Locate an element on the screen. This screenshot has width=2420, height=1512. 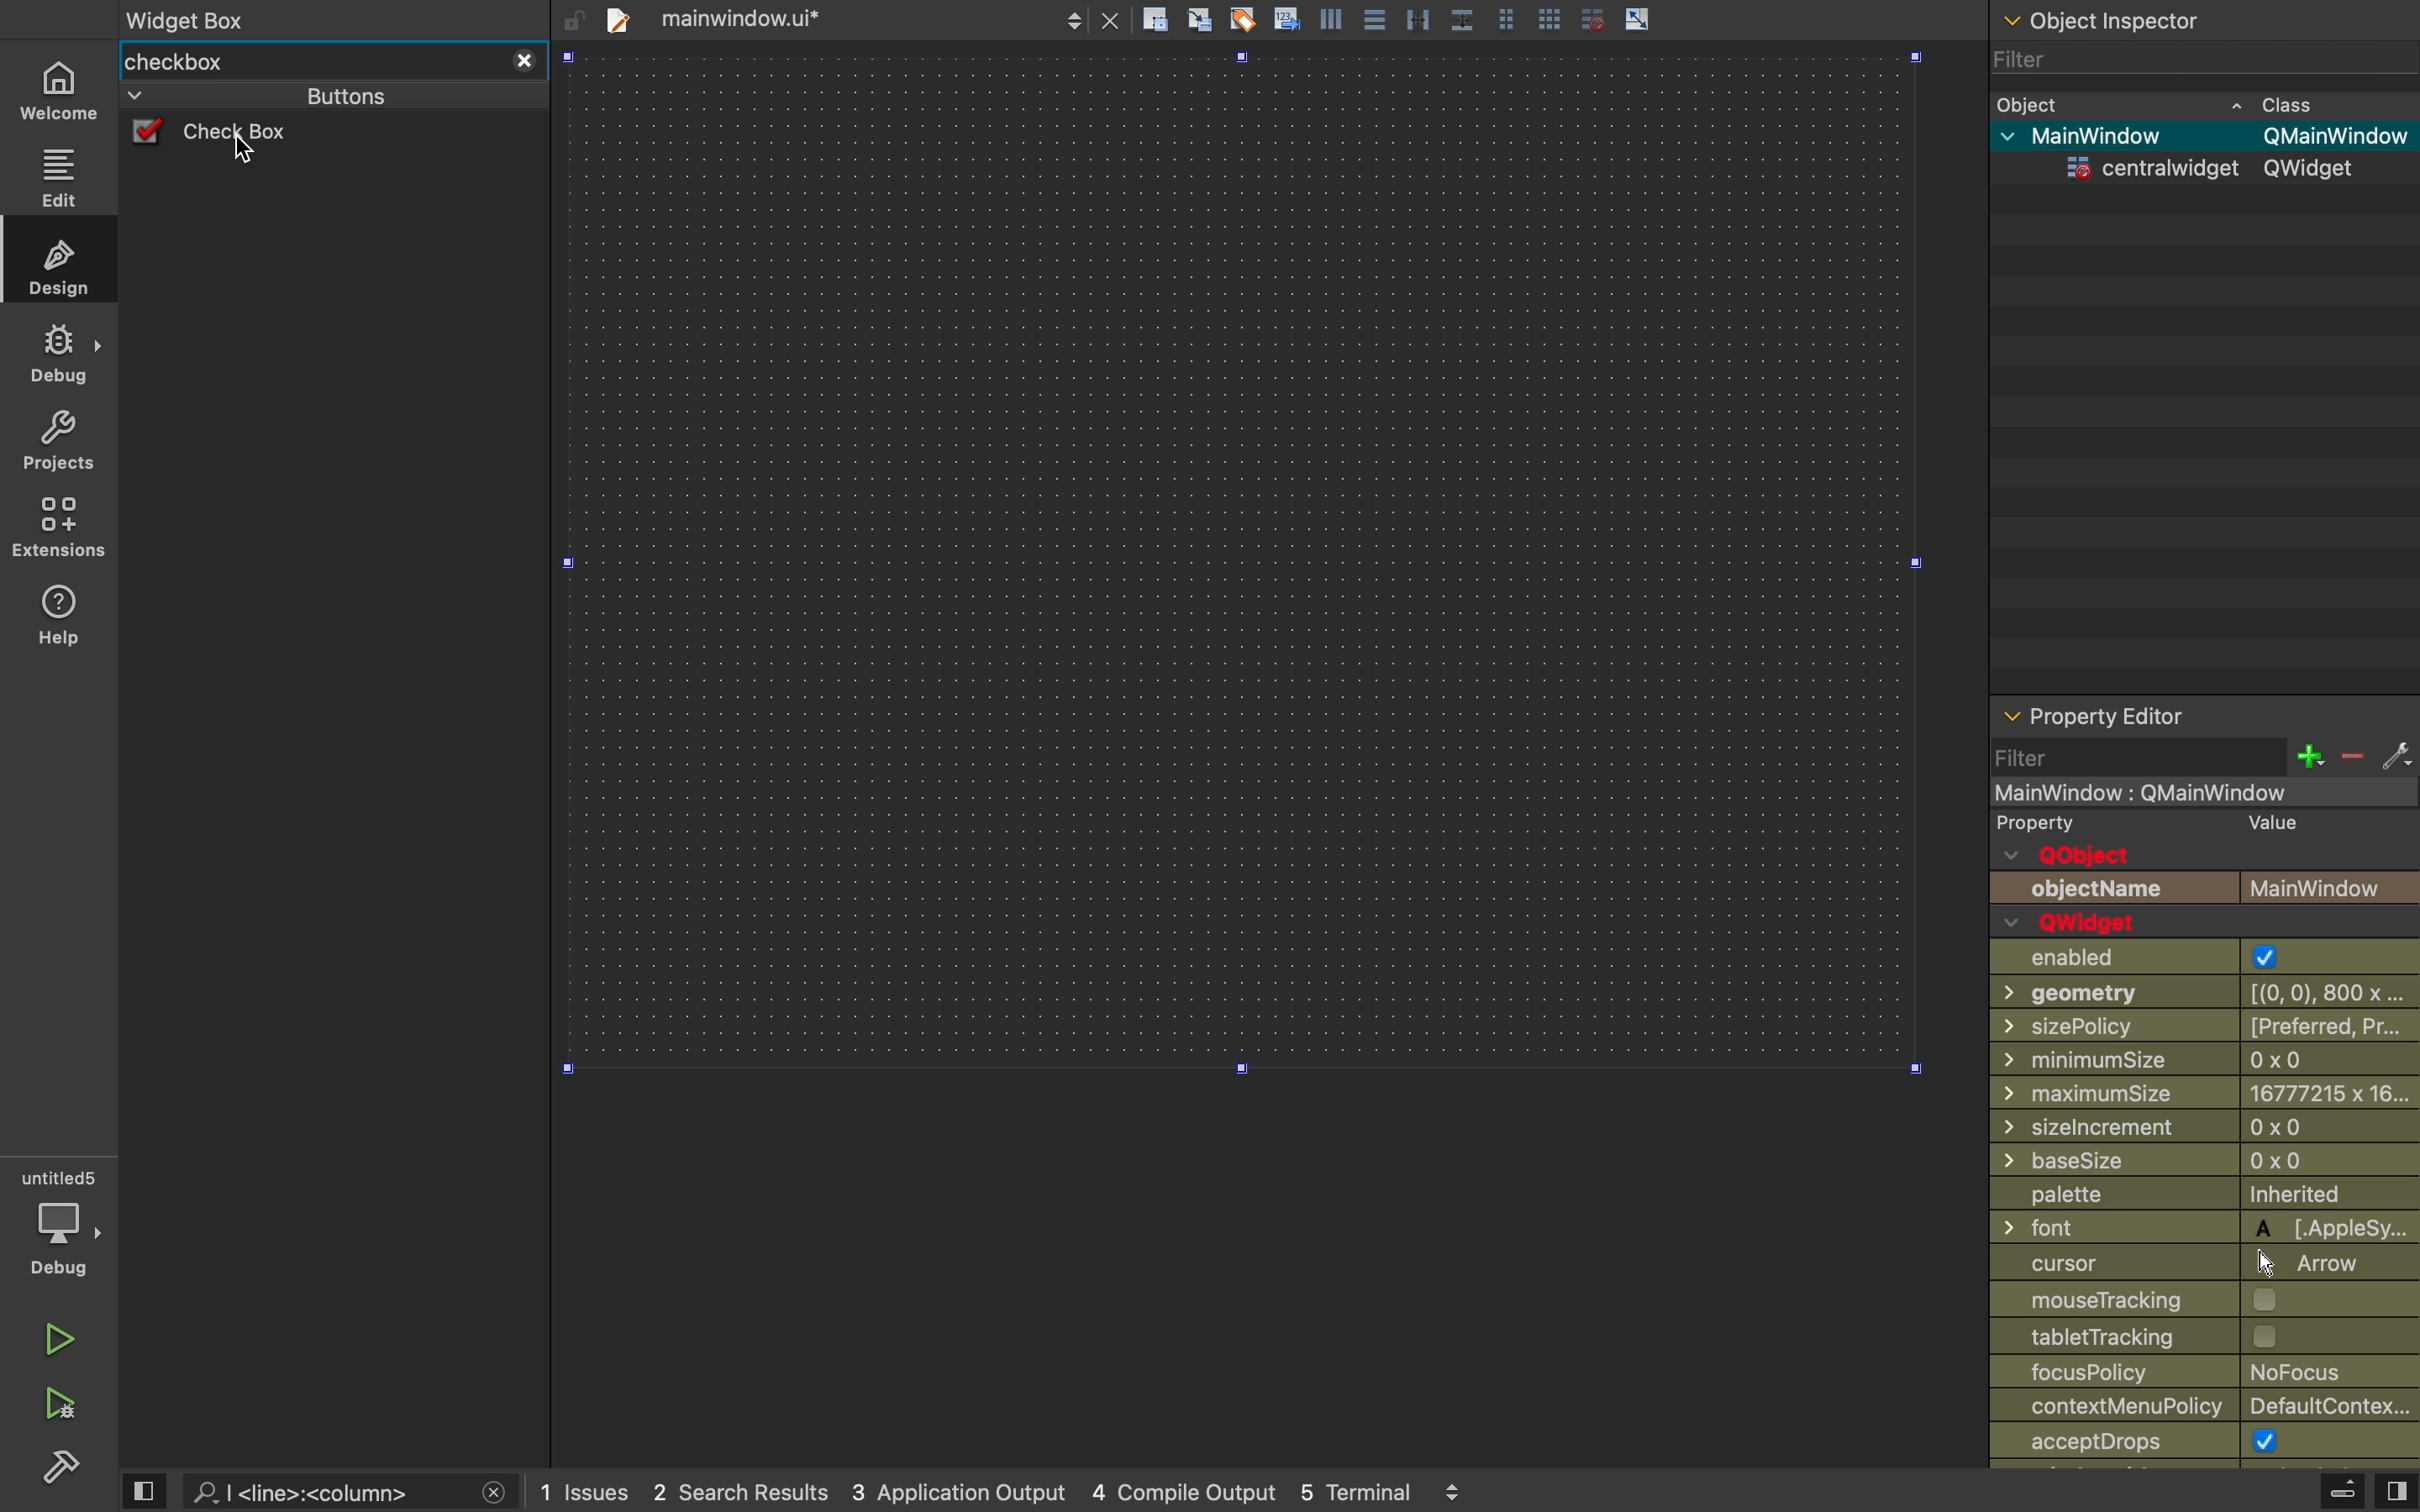
table tracking is located at coordinates (2143, 1336).